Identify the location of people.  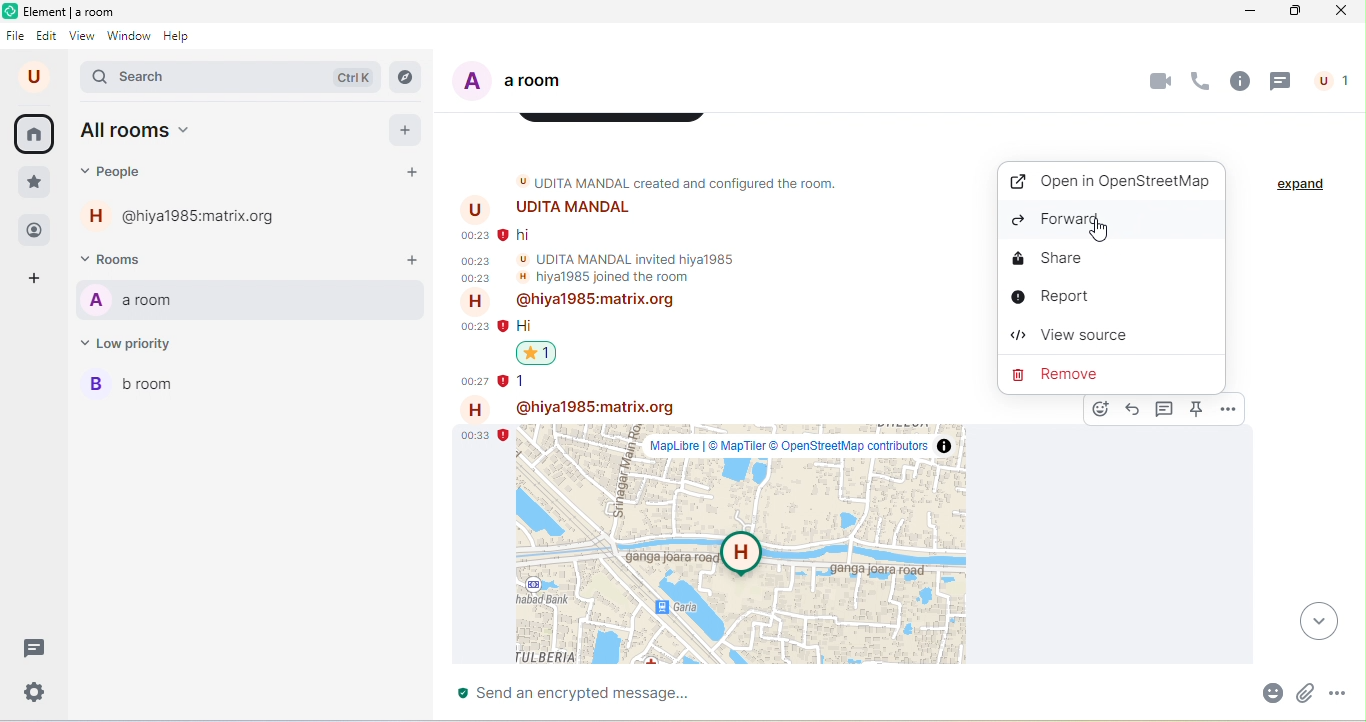
(35, 231).